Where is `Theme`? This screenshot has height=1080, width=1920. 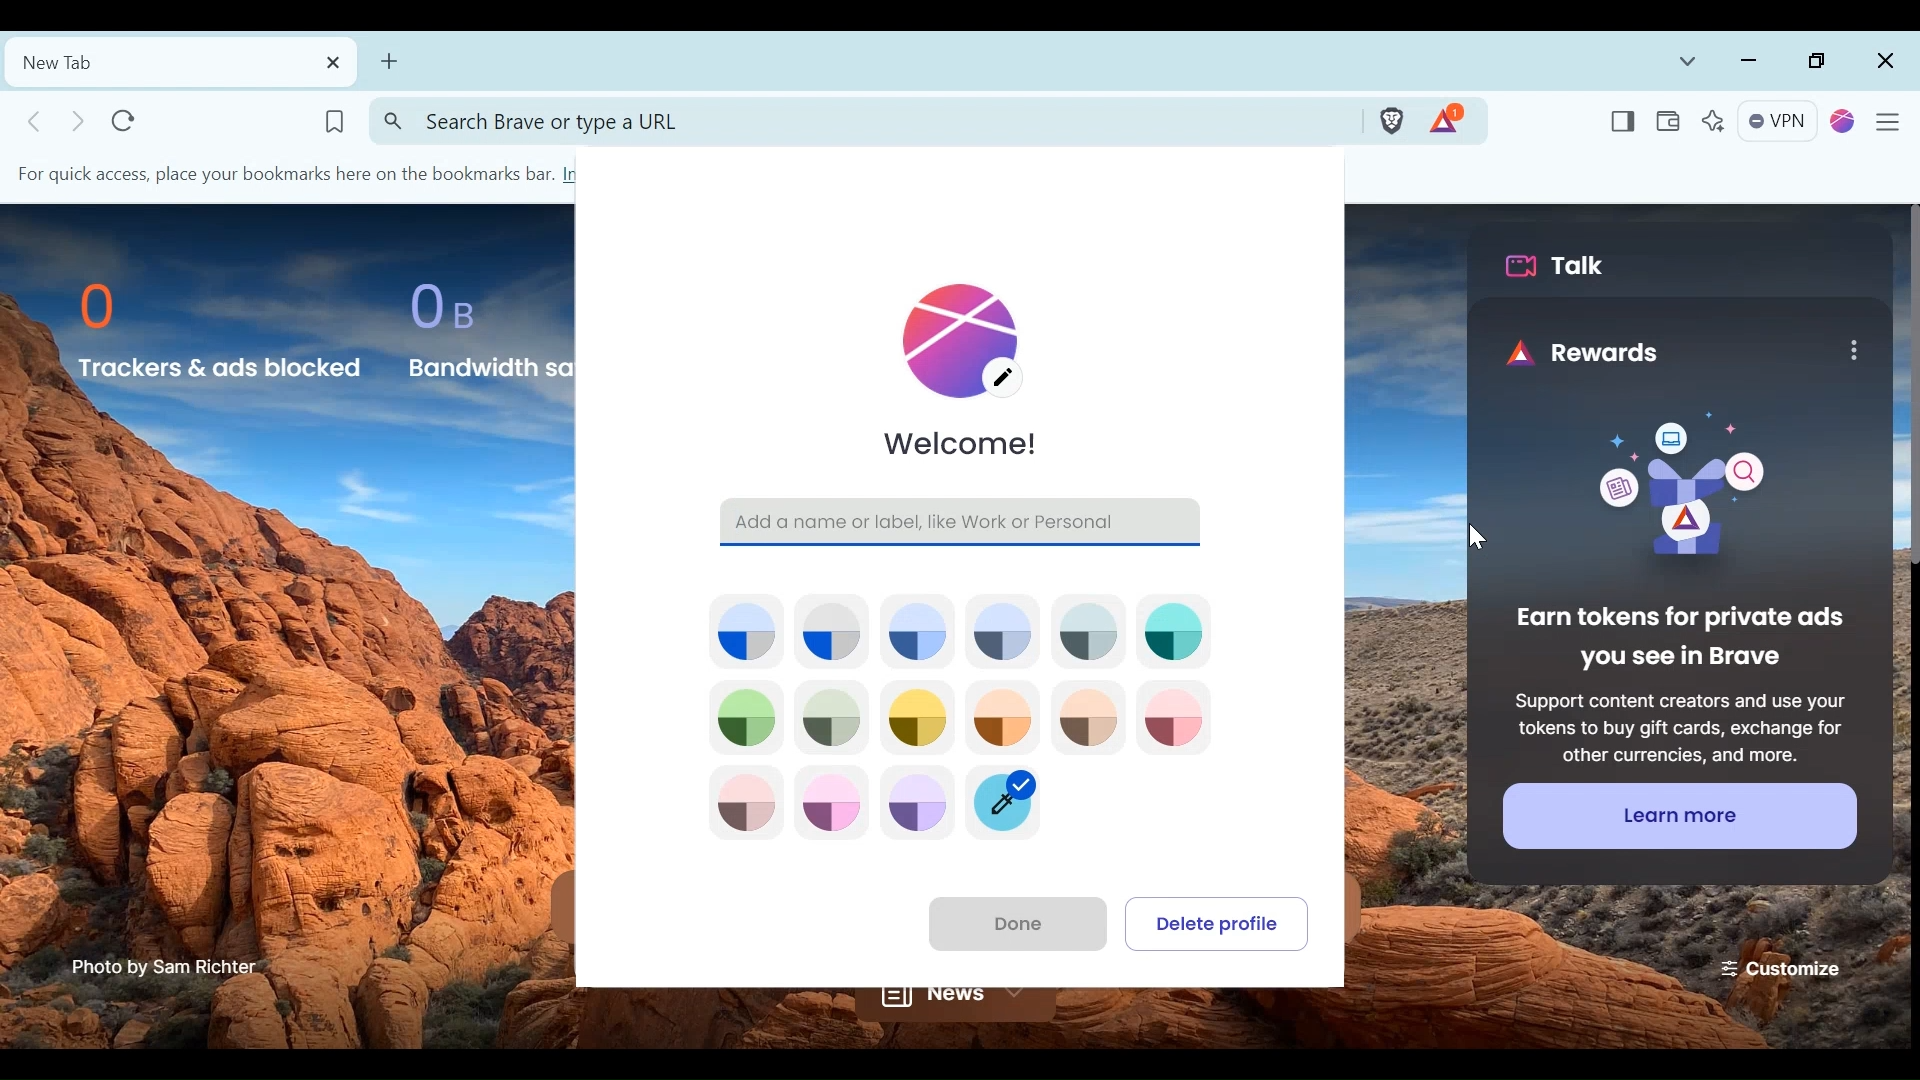 Theme is located at coordinates (1175, 718).